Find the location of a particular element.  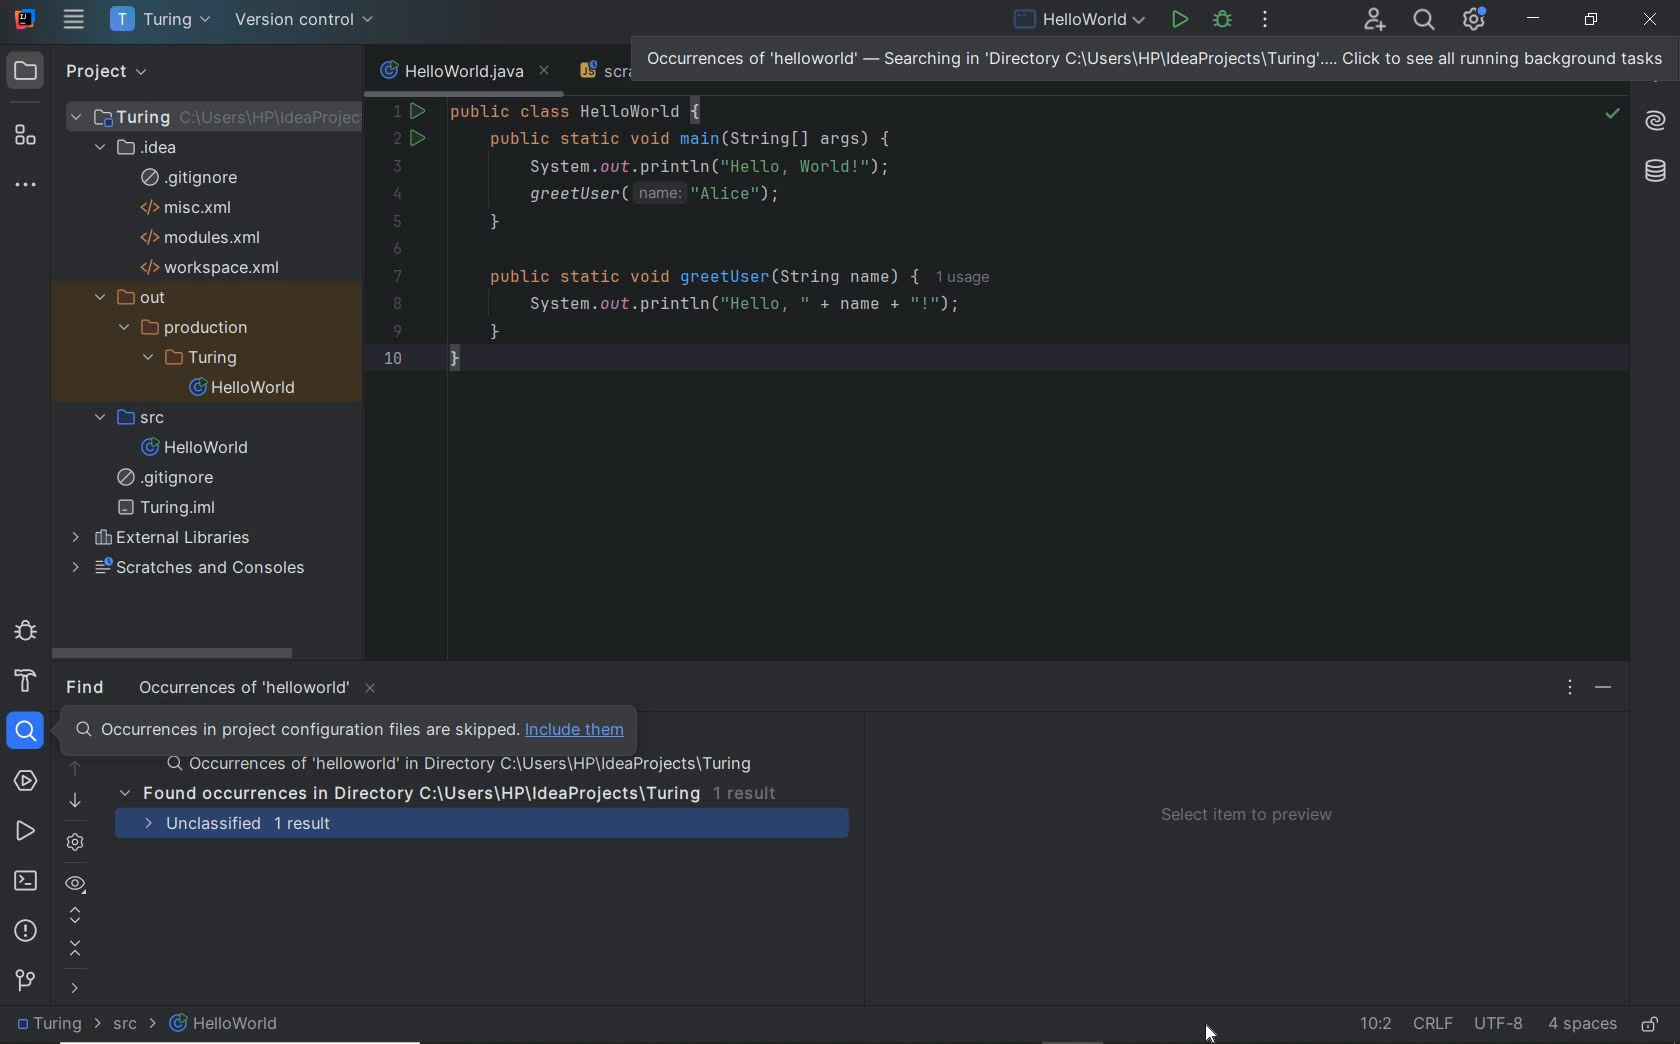

HelloWorld is located at coordinates (257, 388).